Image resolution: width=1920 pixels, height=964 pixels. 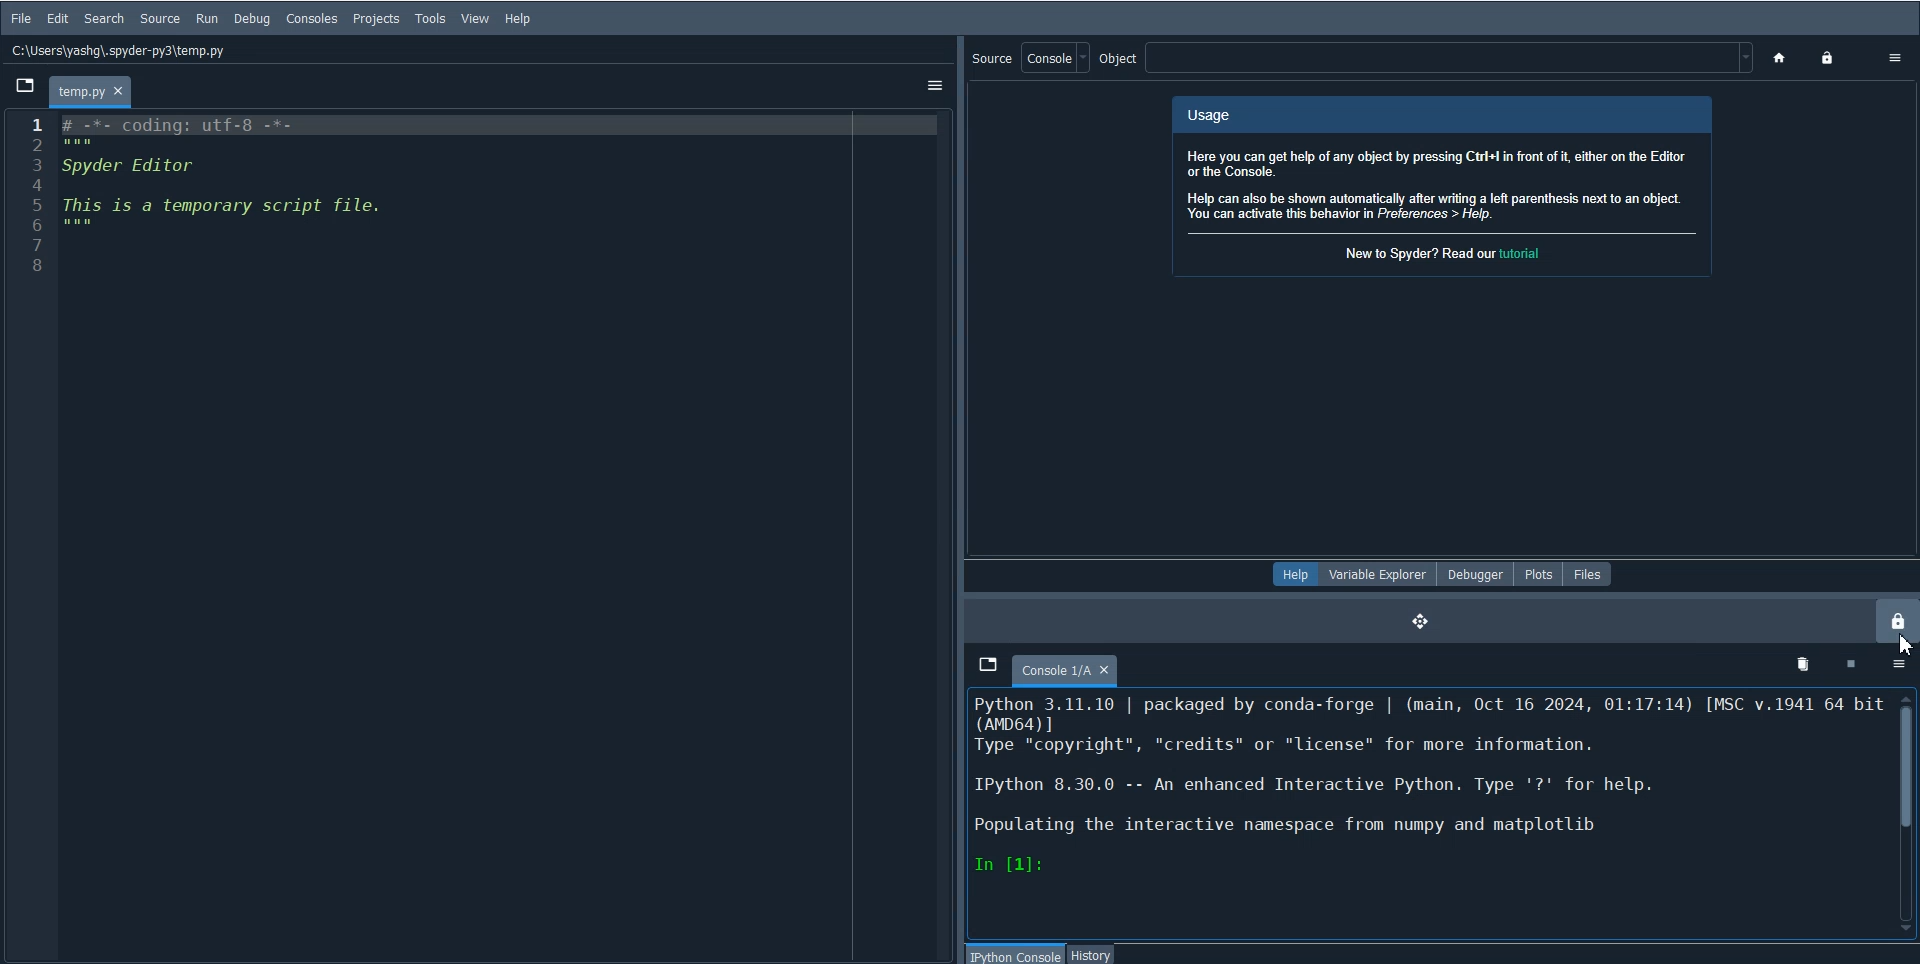 What do you see at coordinates (1473, 573) in the screenshot?
I see `Debugger` at bounding box center [1473, 573].